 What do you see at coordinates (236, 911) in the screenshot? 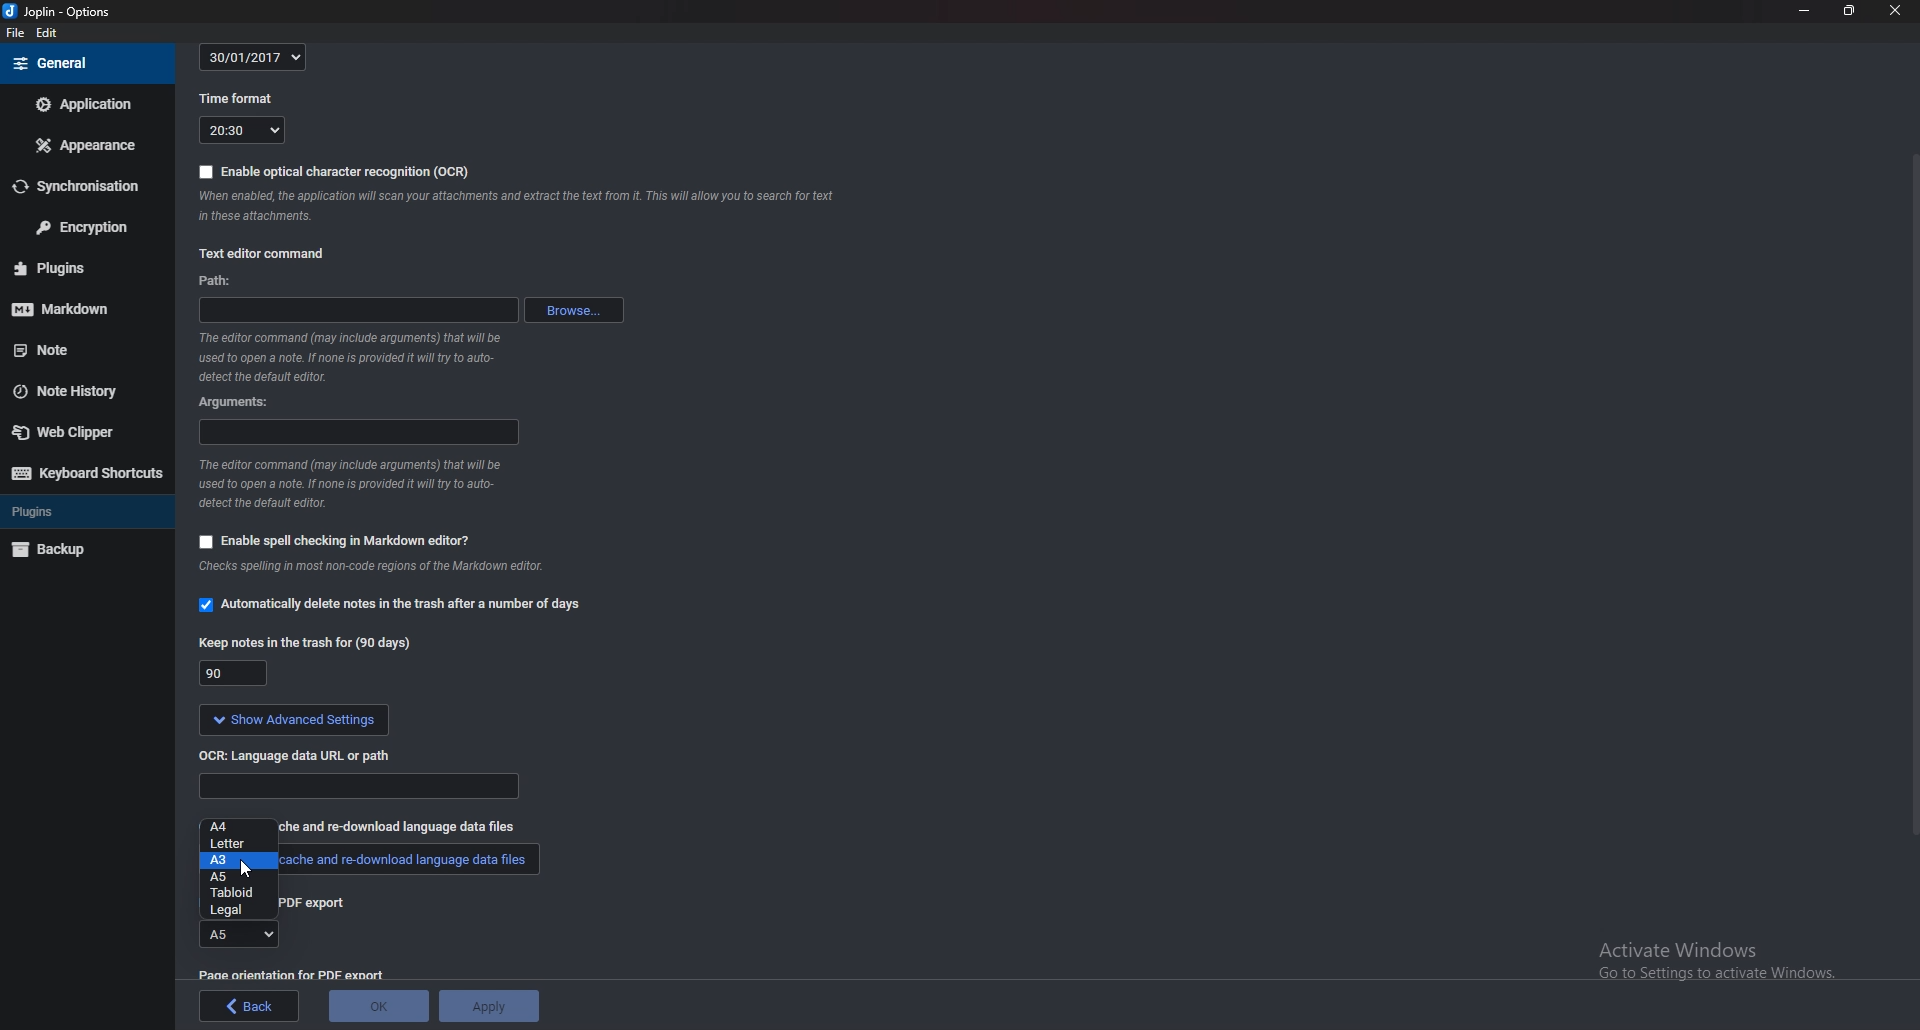
I see `Legal` at bounding box center [236, 911].